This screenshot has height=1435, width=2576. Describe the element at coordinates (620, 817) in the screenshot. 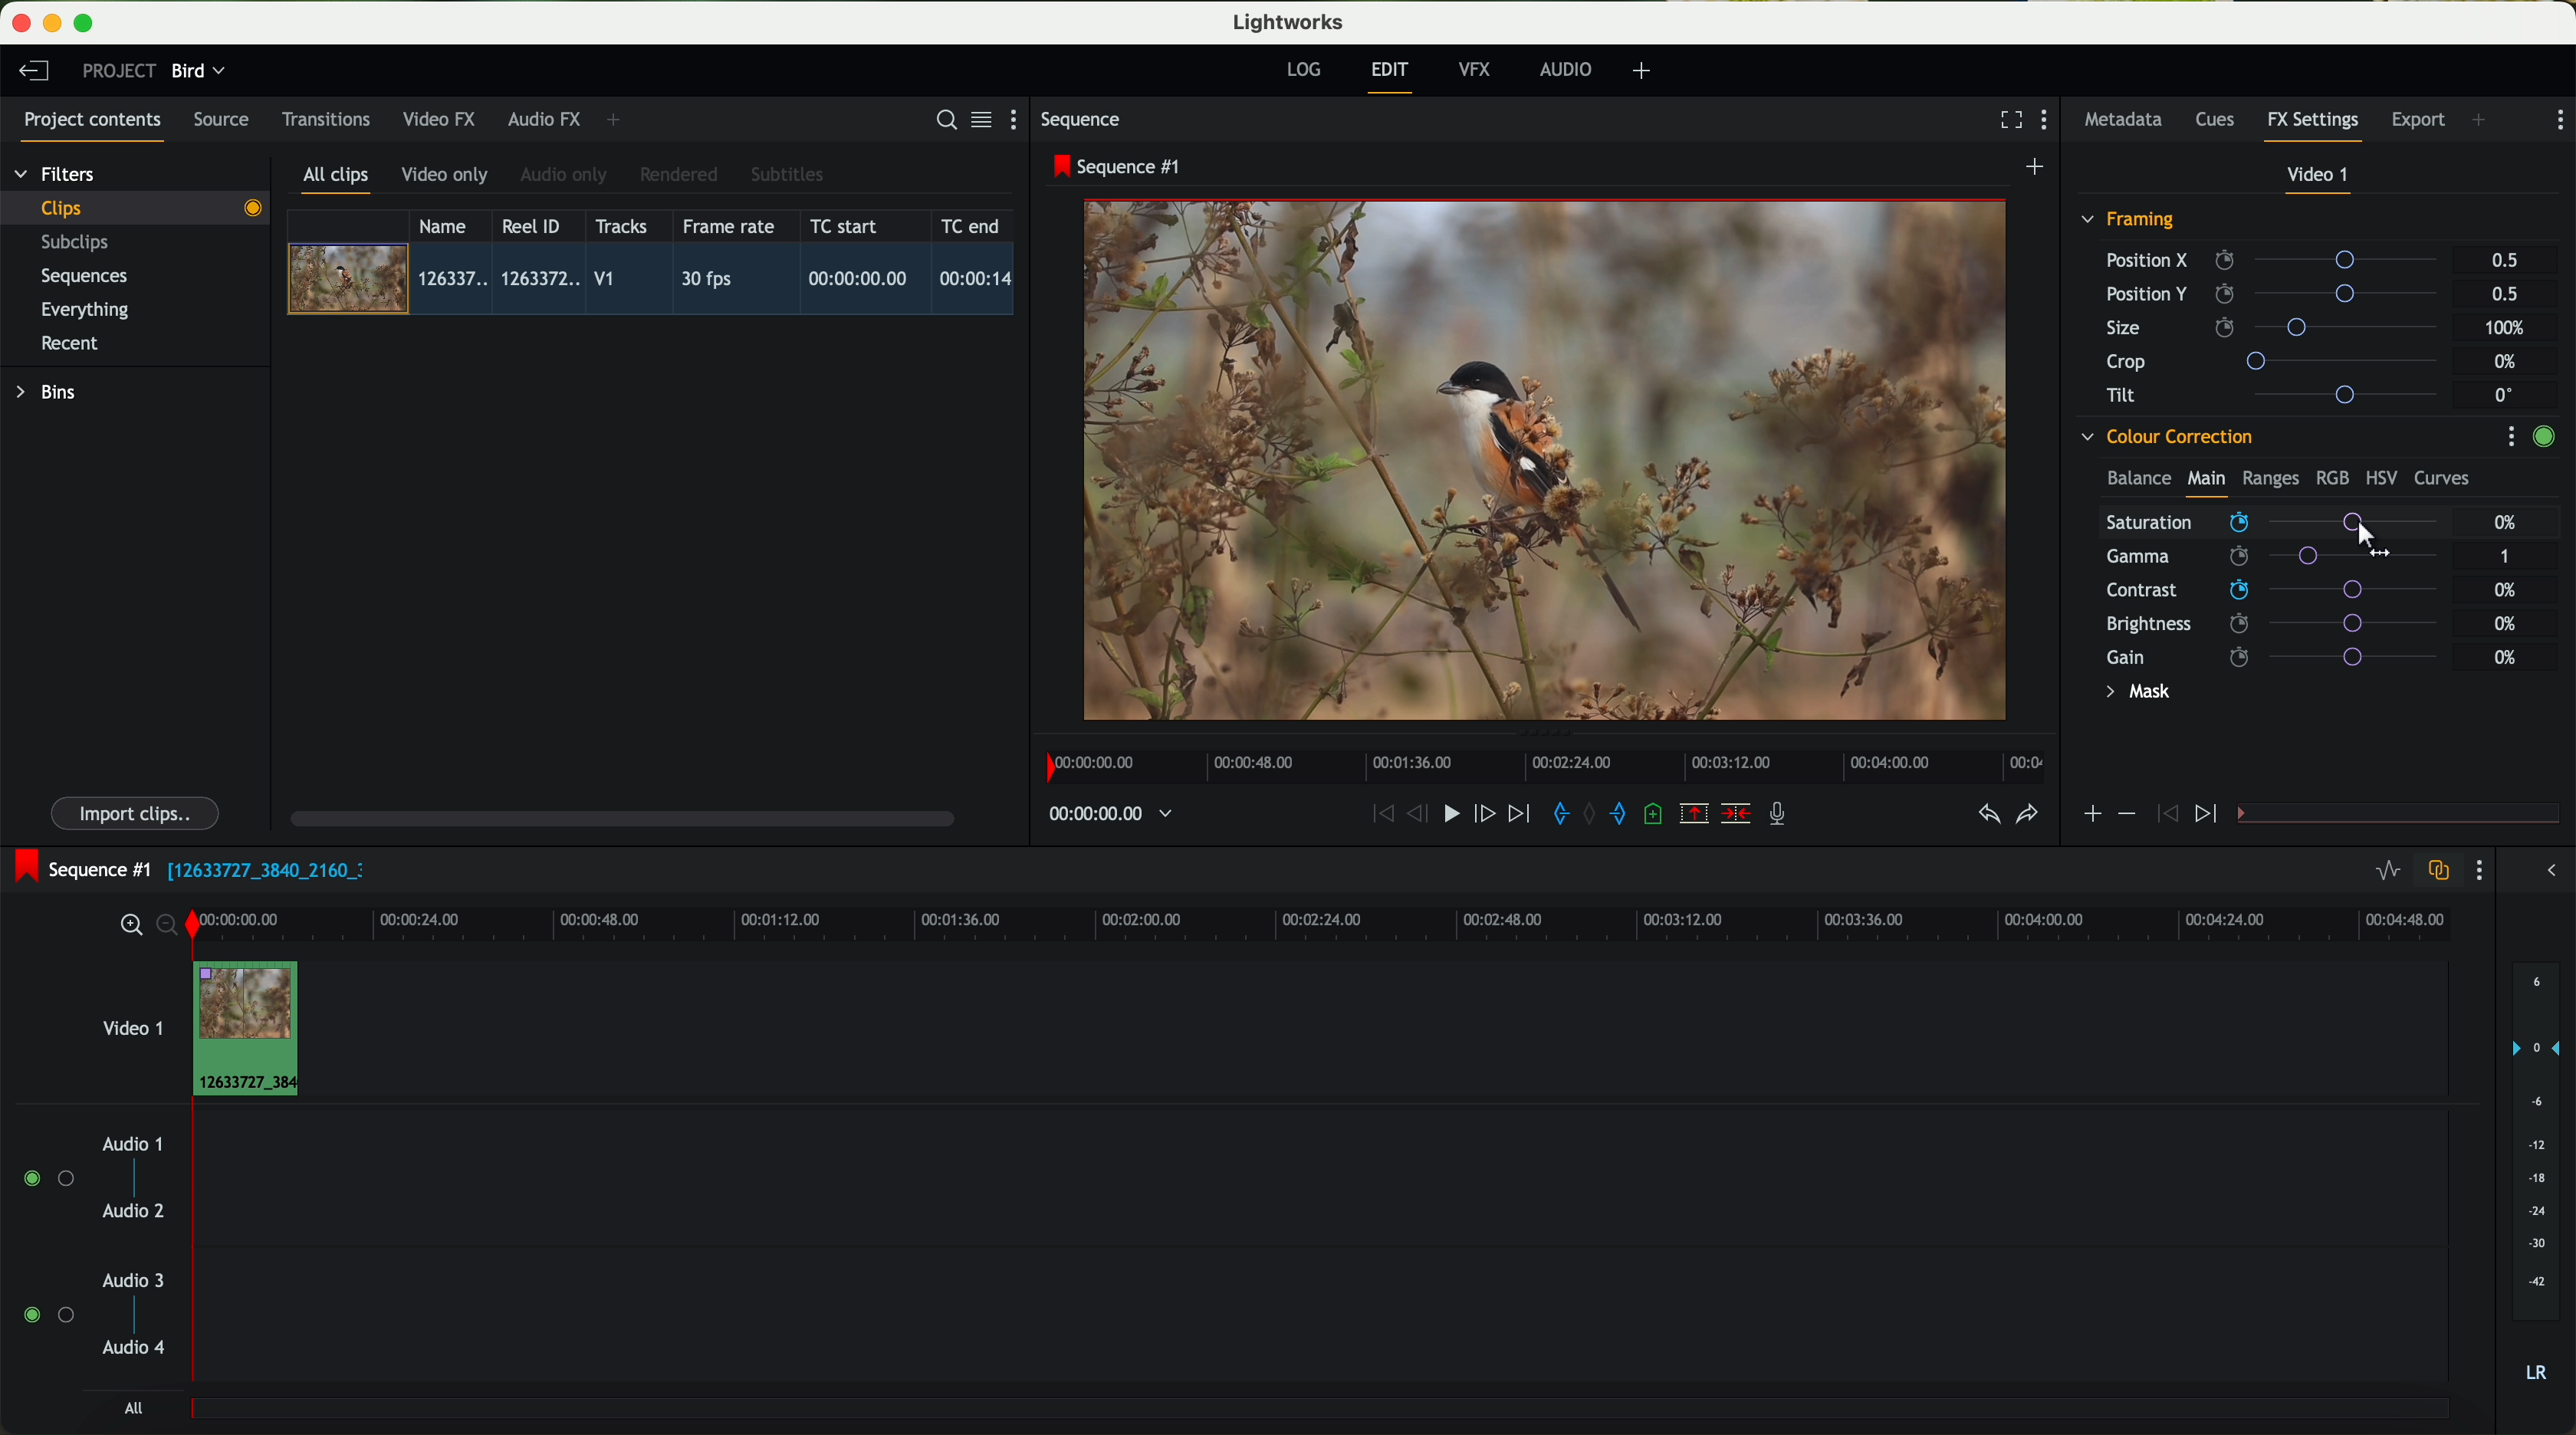

I see `scroll bar` at that location.